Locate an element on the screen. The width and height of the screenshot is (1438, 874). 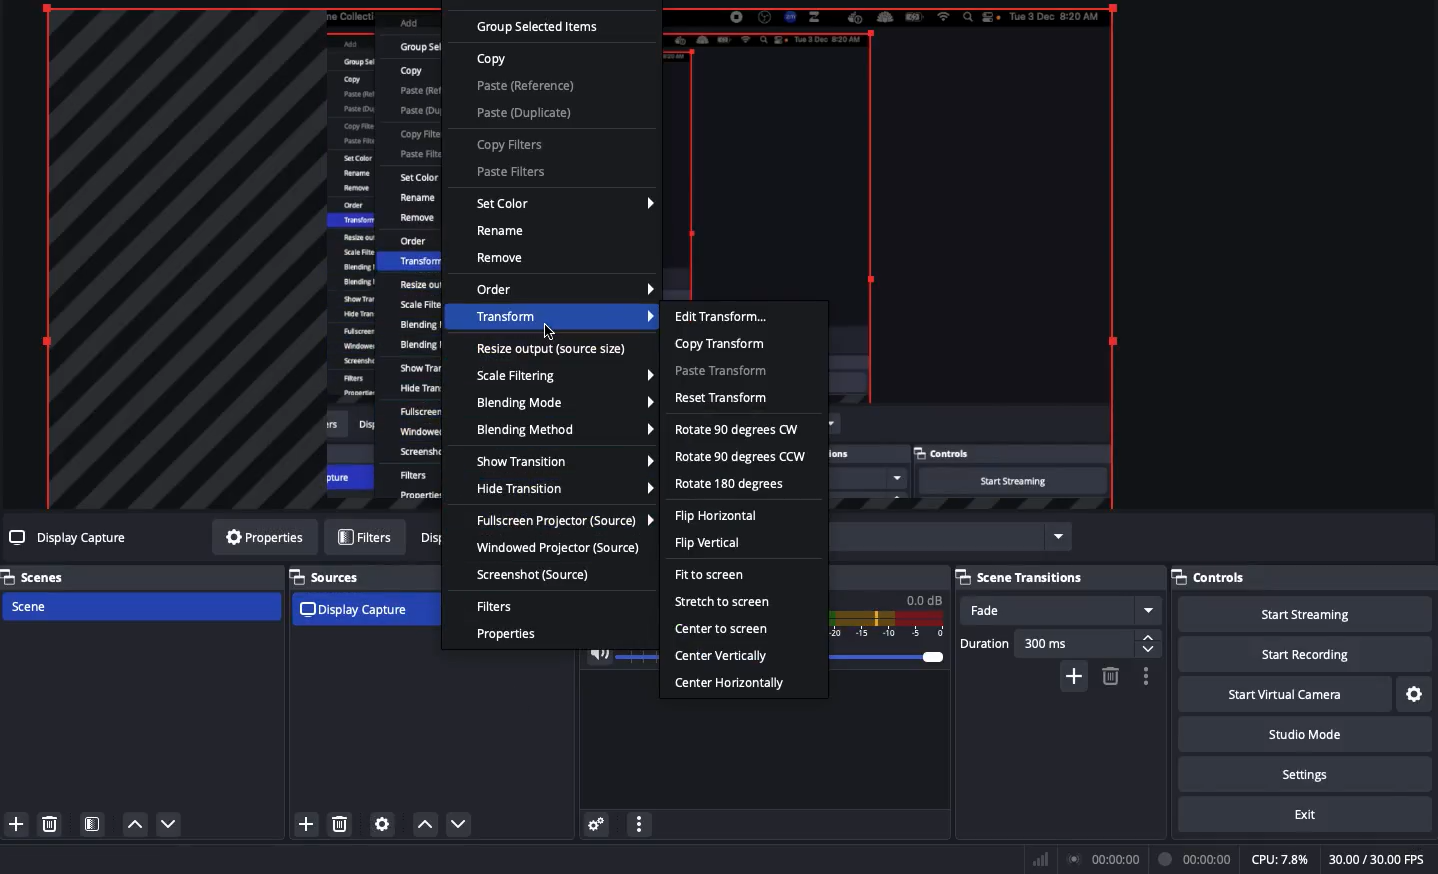
Audio preferences is located at coordinates (600, 825).